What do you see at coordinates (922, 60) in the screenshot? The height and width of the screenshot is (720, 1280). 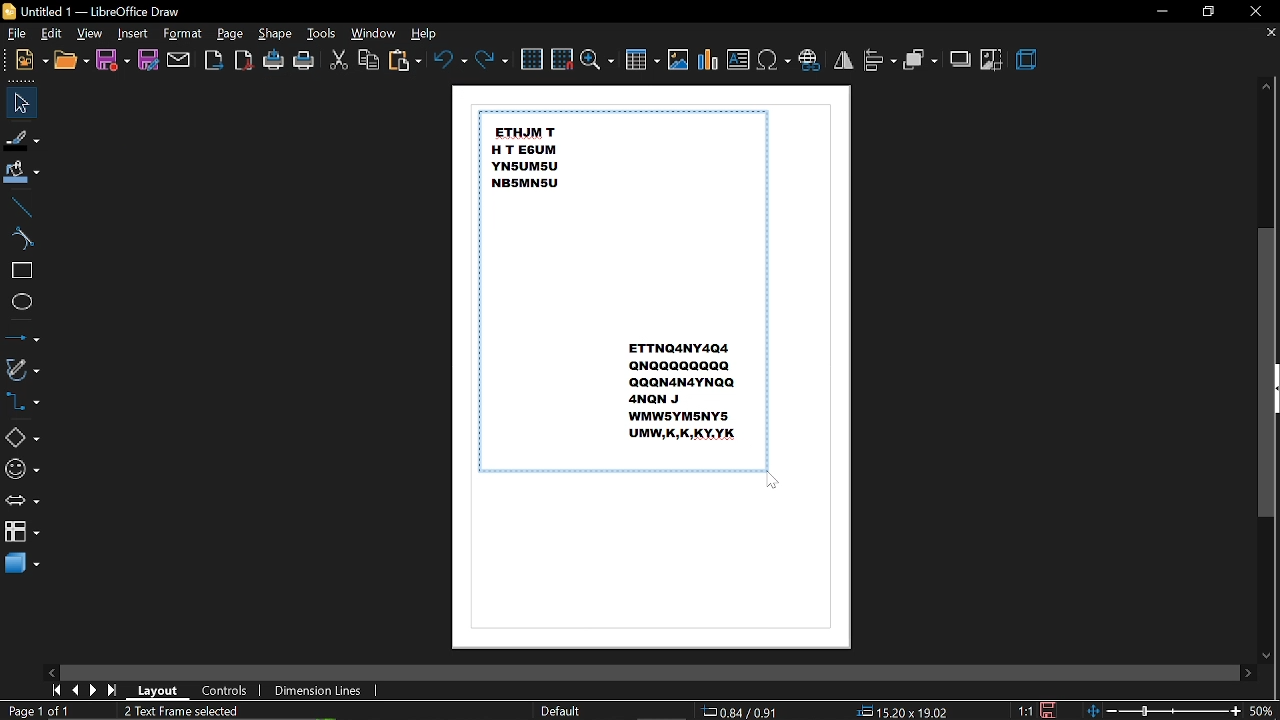 I see `arrange` at bounding box center [922, 60].